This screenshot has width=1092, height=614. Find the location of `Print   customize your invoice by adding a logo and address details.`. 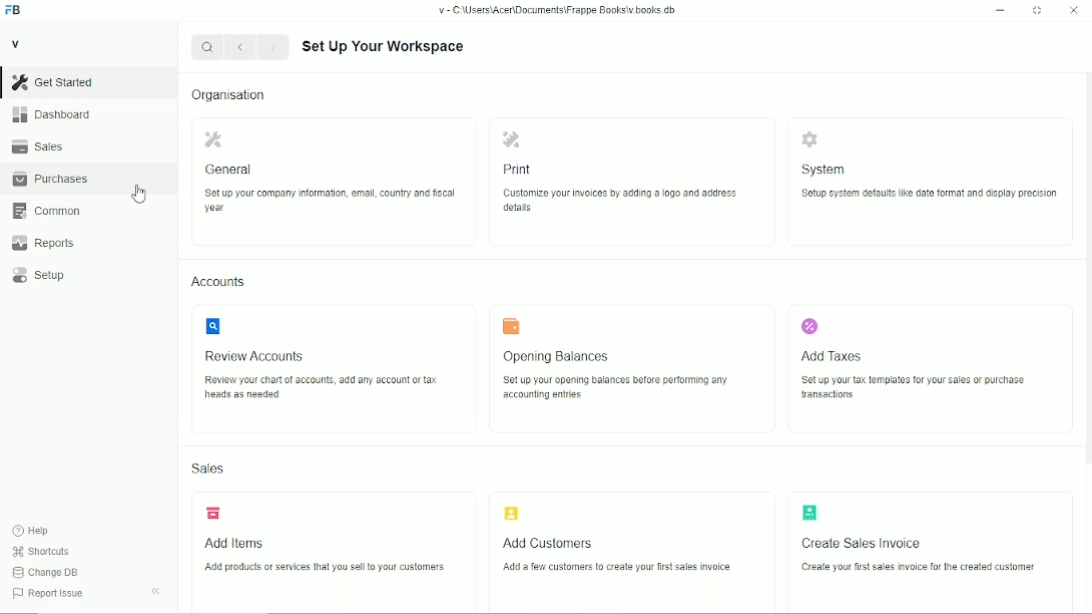

Print   customize your invoice by adding a logo and address details. is located at coordinates (633, 183).